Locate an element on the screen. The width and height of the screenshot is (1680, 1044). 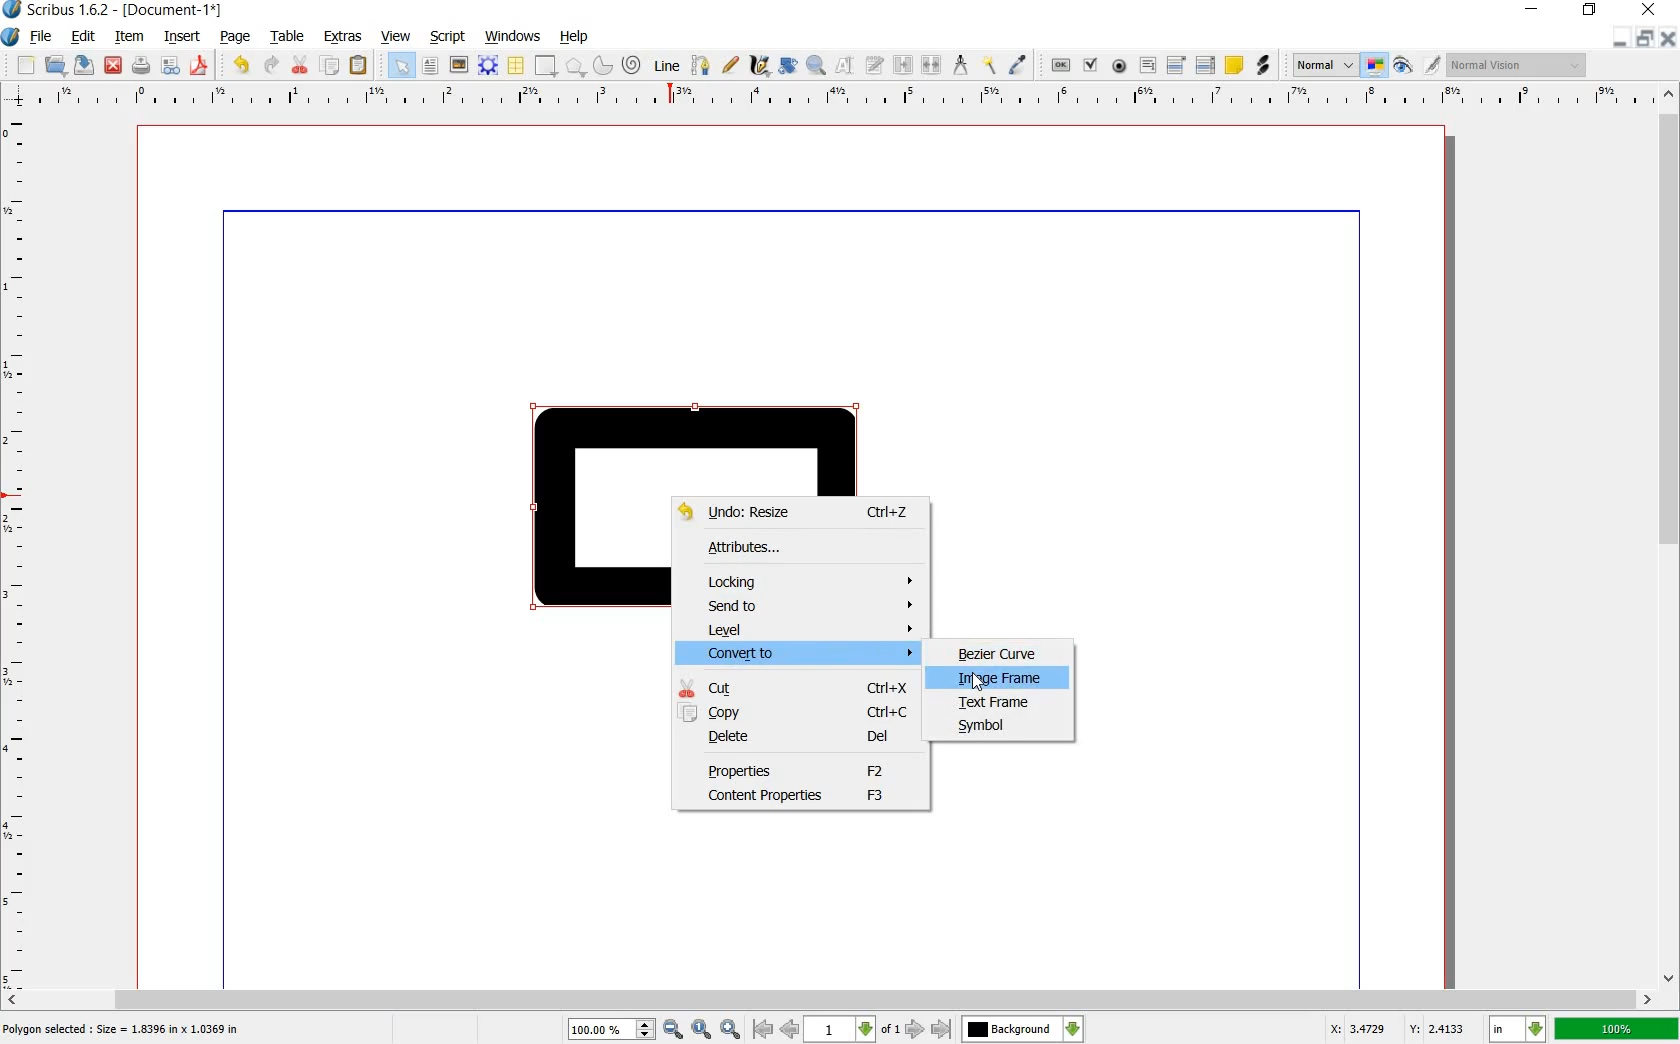
cut is located at coordinates (298, 66).